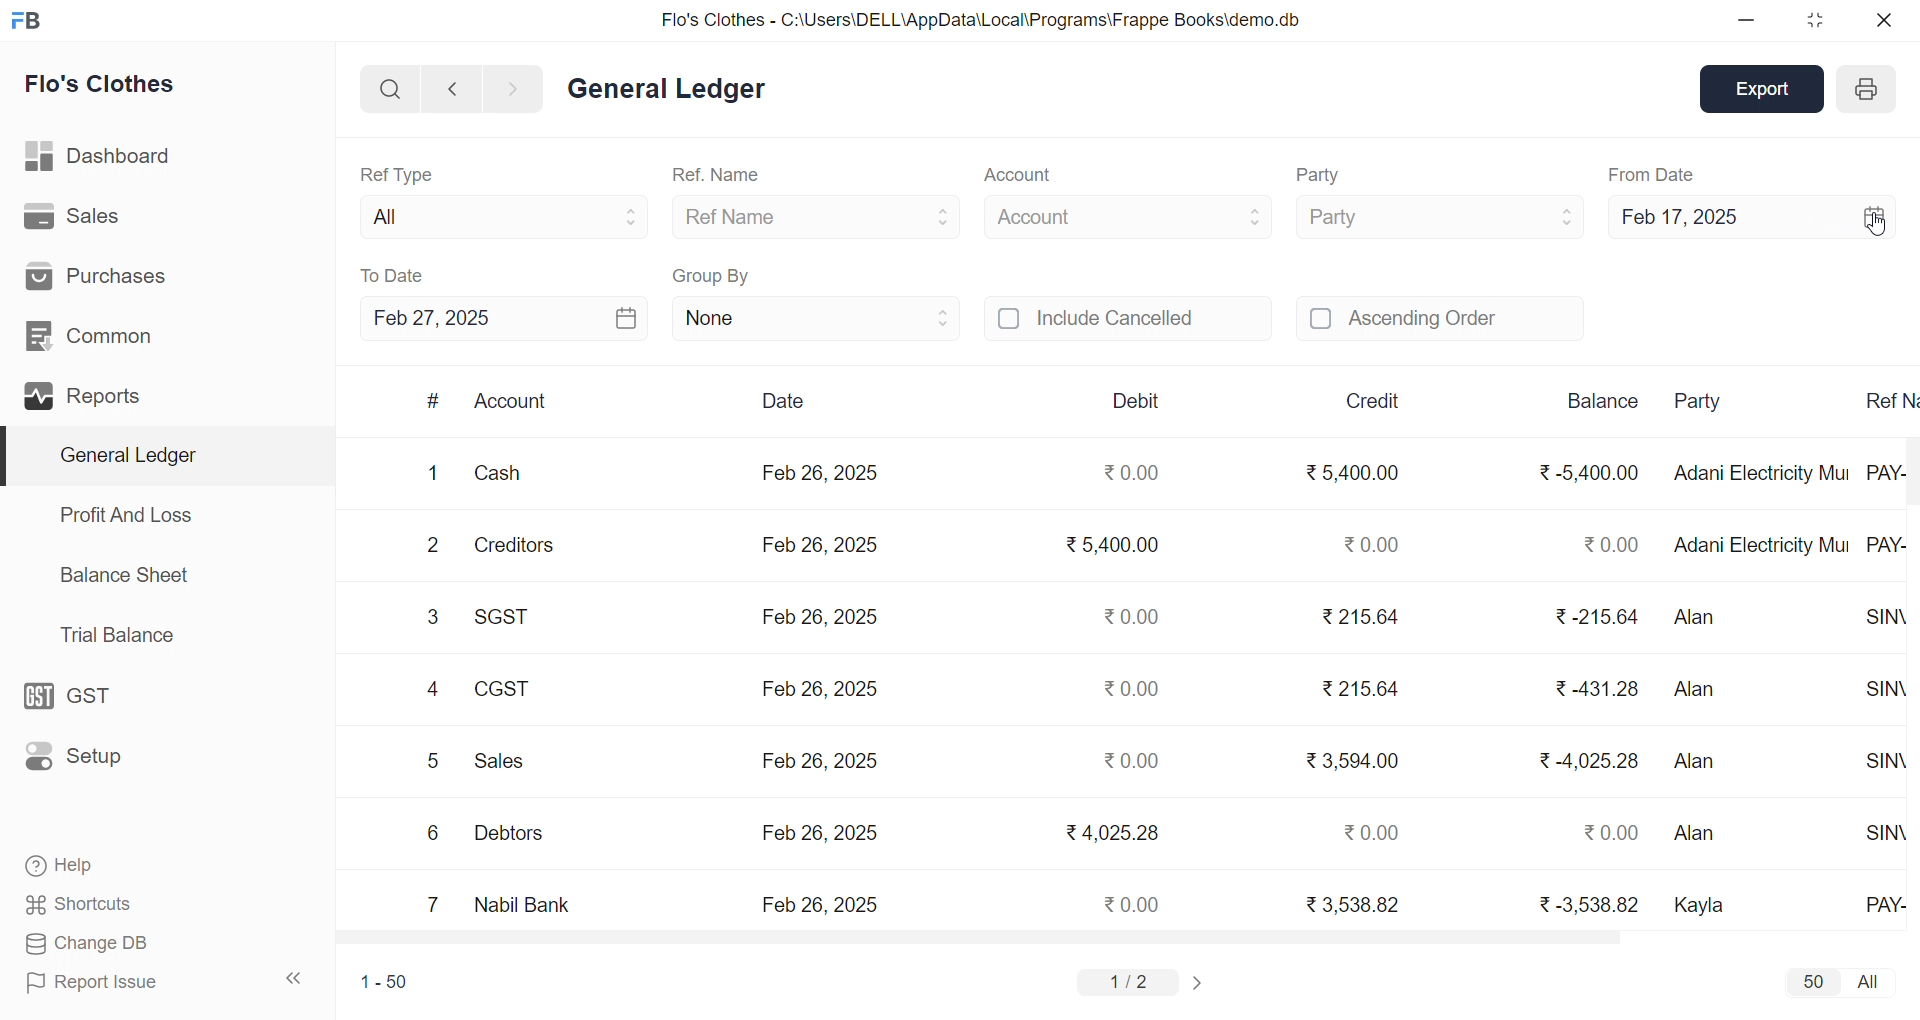  I want to click on 1-50, so click(377, 981).